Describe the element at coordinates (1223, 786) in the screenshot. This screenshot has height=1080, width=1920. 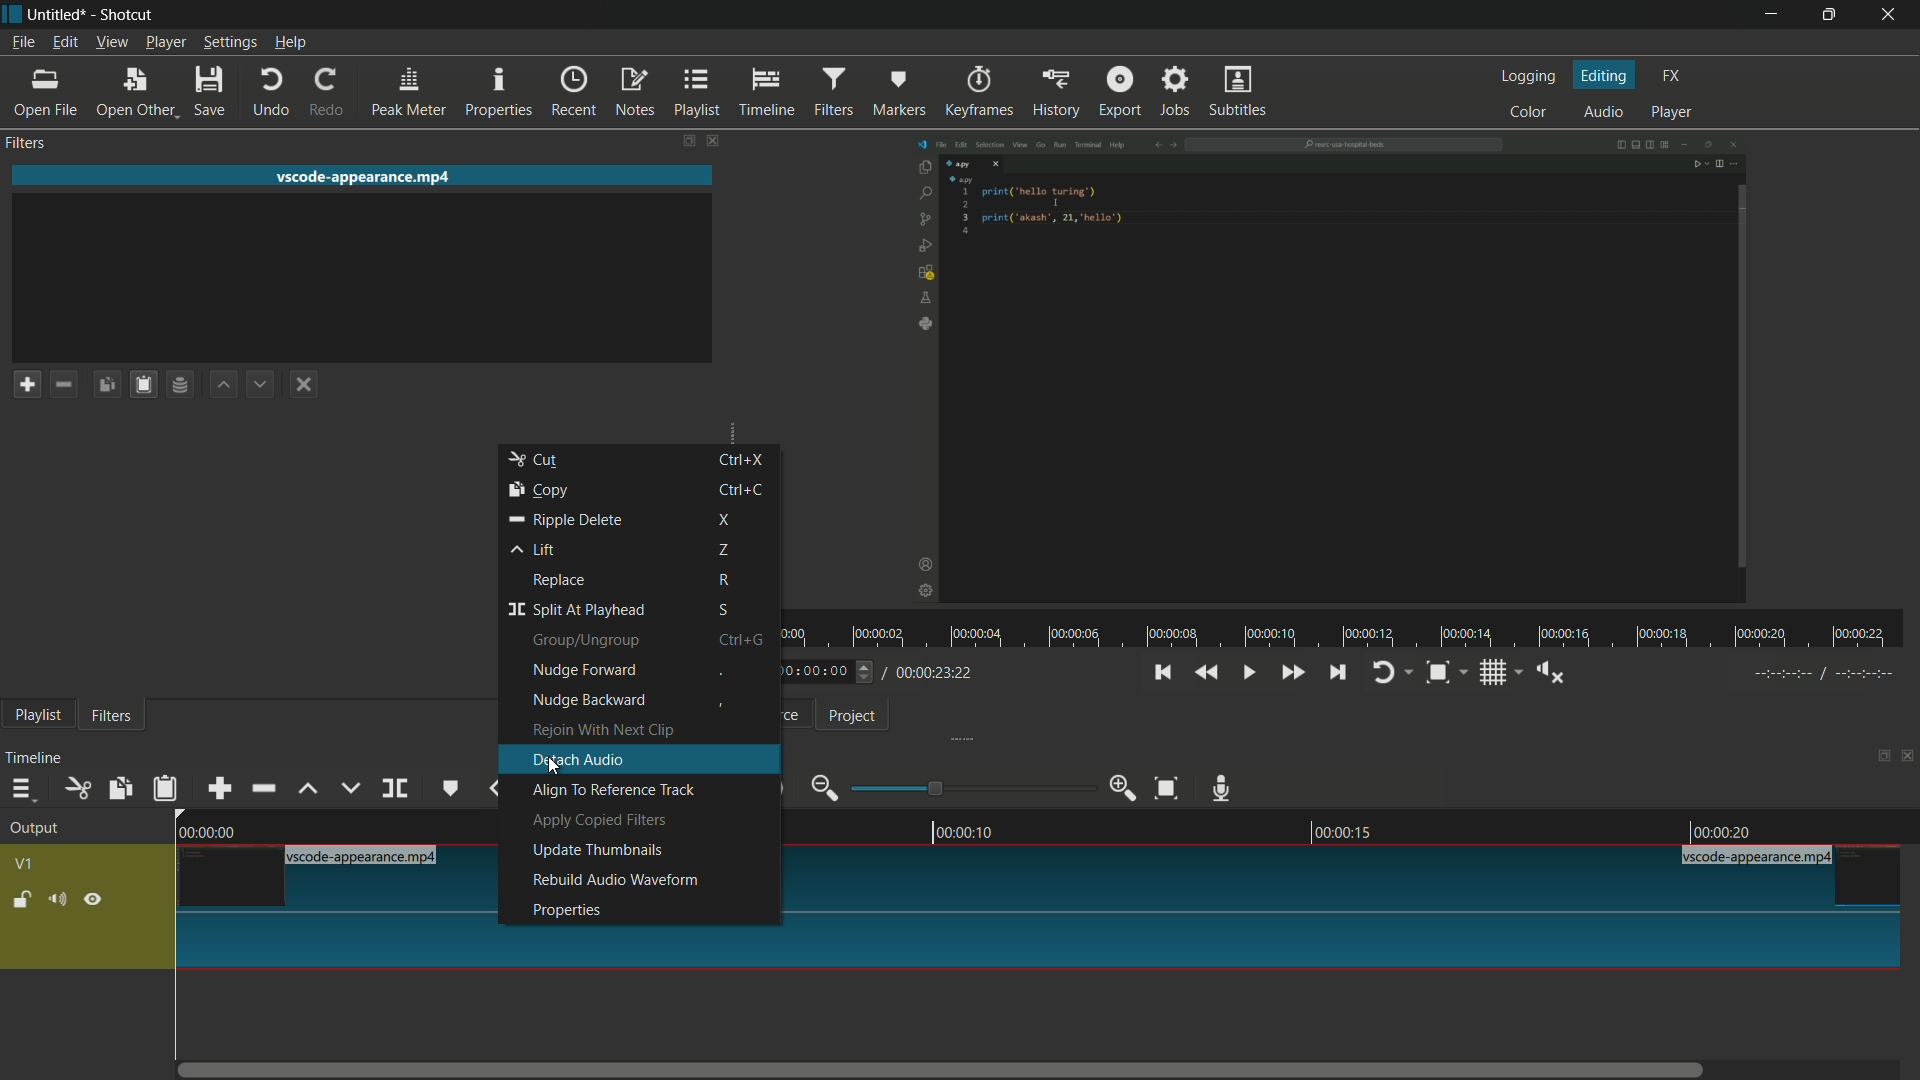
I see `record audio` at that location.